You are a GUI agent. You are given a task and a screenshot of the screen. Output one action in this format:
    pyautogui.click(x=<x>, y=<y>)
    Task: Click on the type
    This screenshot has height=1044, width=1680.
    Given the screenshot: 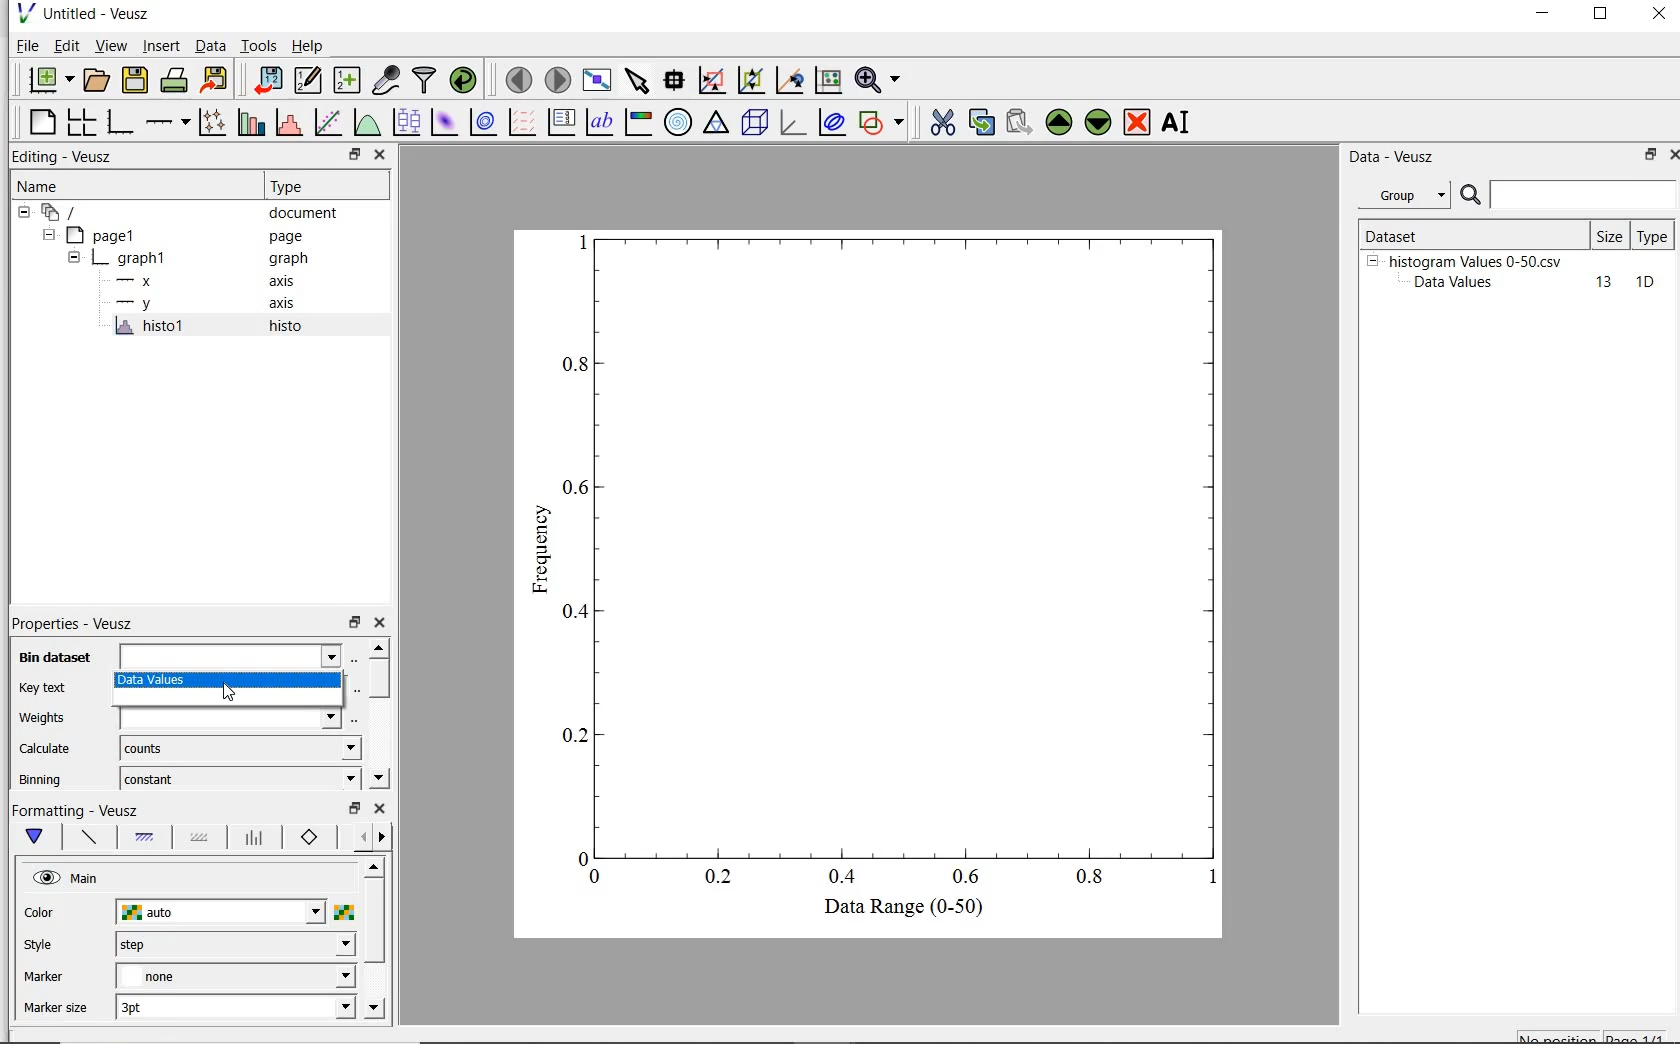 What is the action you would take?
    pyautogui.click(x=1654, y=235)
    